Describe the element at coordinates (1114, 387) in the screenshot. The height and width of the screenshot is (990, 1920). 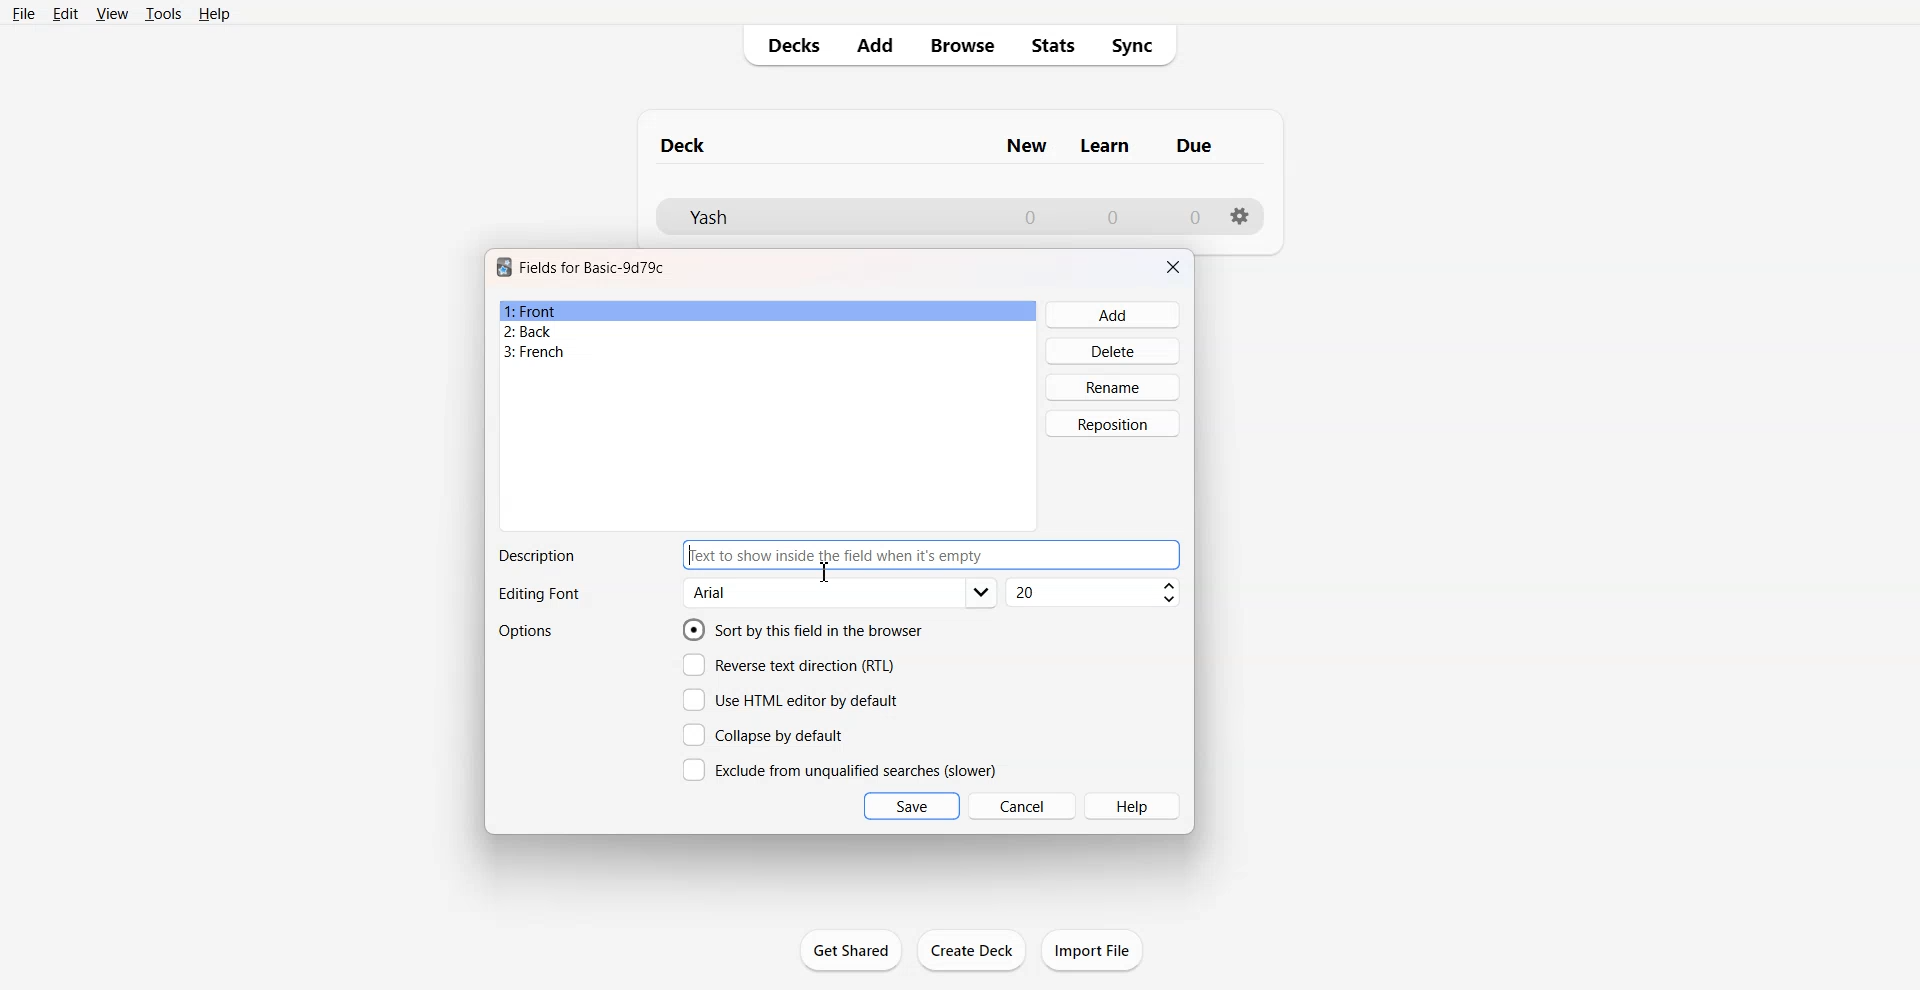
I see `Rename` at that location.